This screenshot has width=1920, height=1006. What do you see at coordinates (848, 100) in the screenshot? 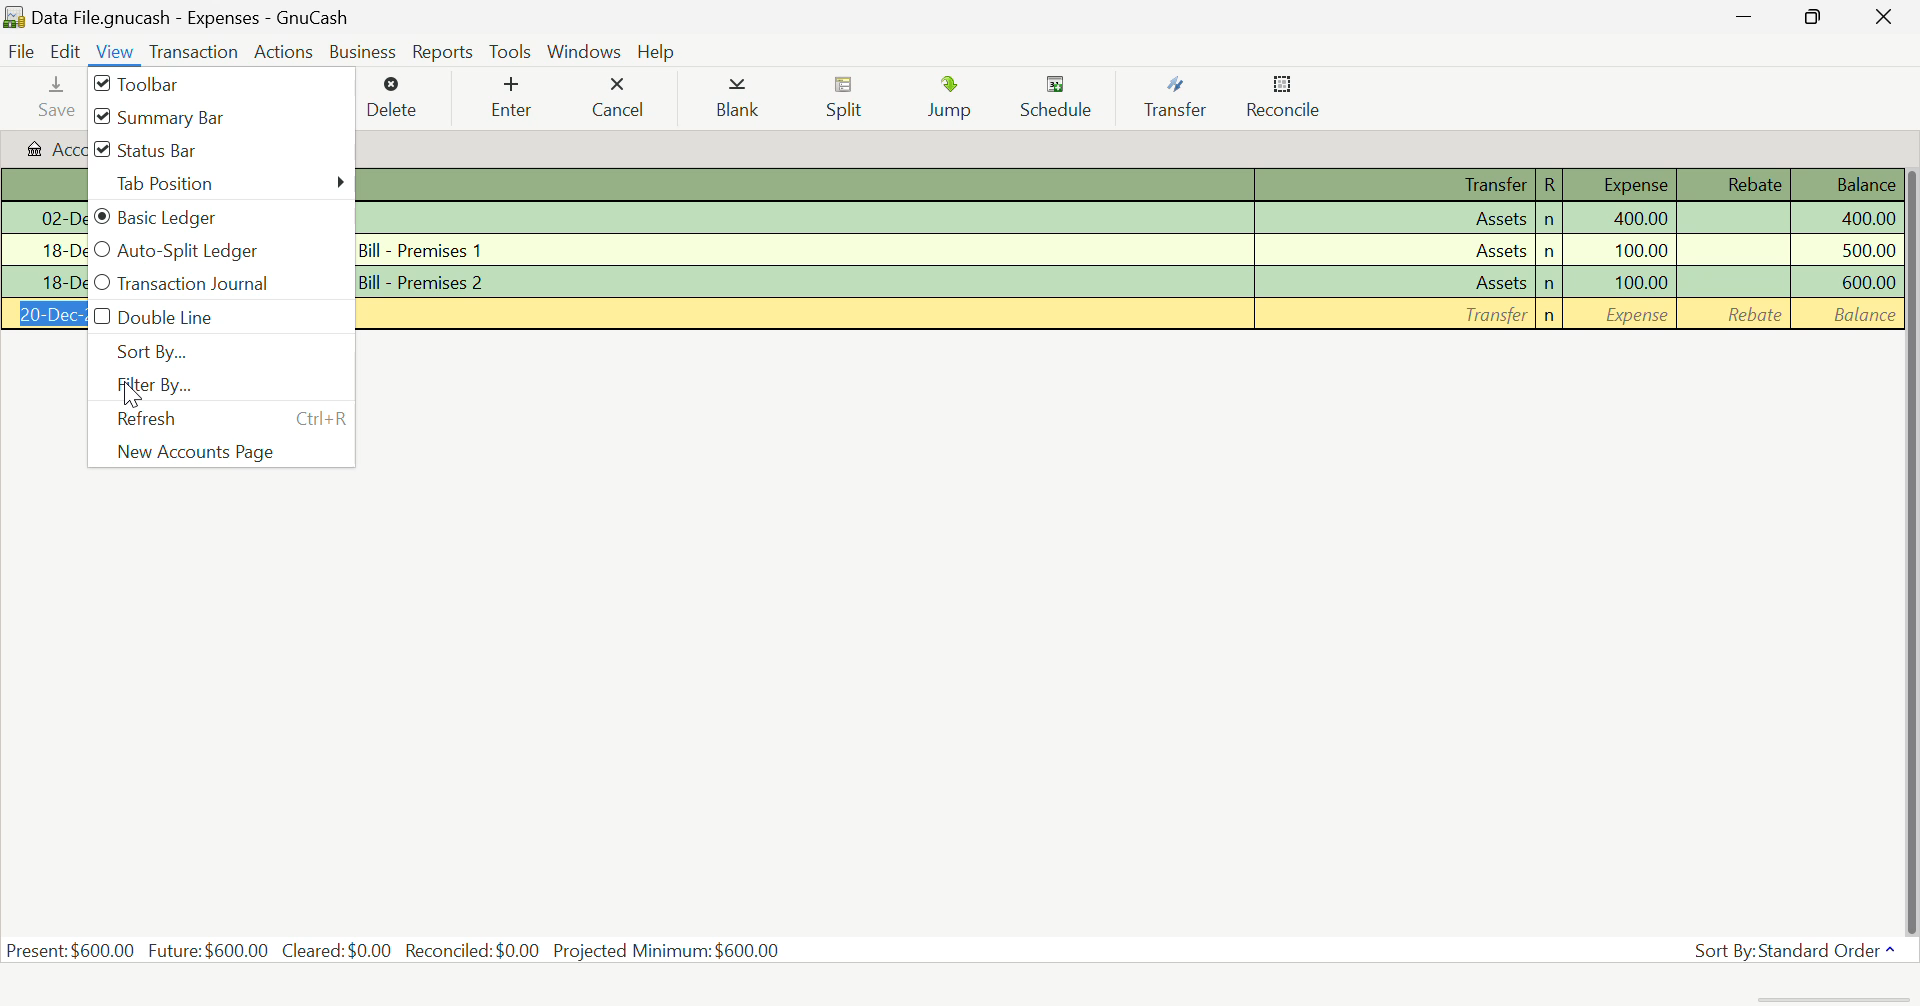
I see `Split` at bounding box center [848, 100].